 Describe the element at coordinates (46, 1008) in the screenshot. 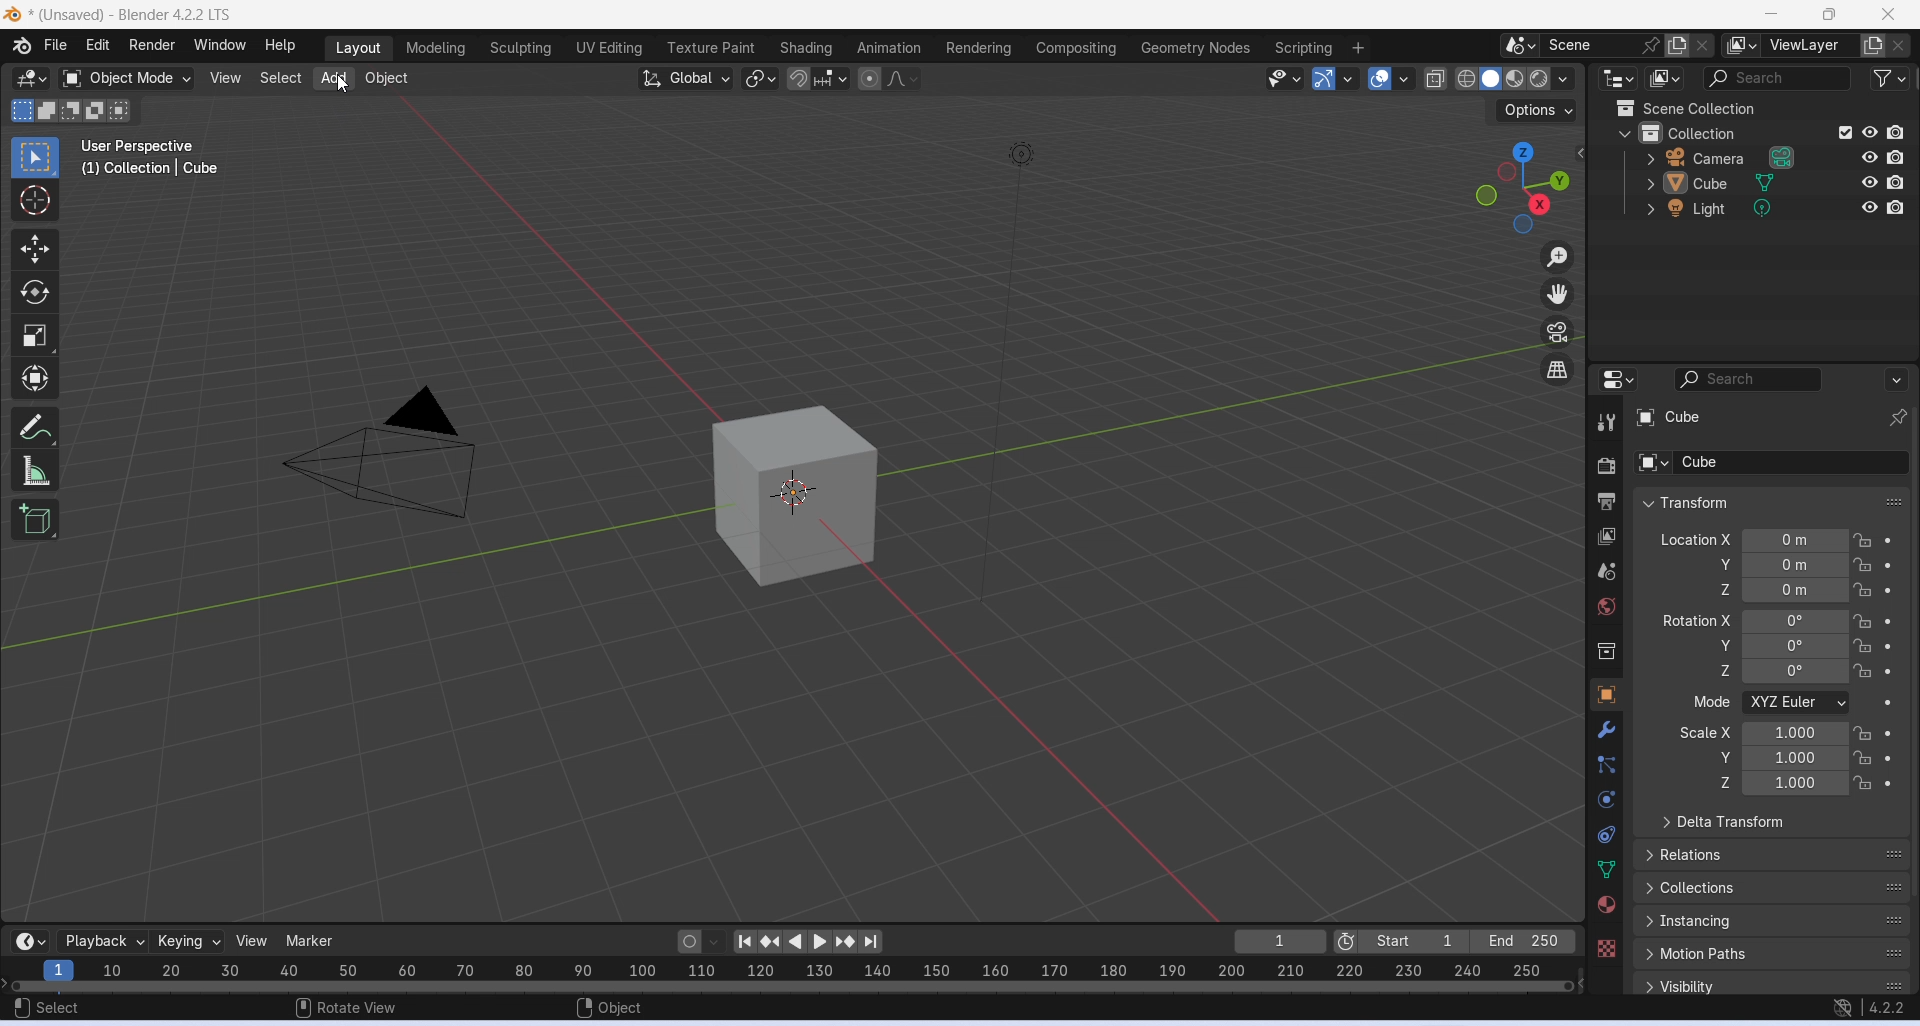

I see `use left click to "select"` at that location.